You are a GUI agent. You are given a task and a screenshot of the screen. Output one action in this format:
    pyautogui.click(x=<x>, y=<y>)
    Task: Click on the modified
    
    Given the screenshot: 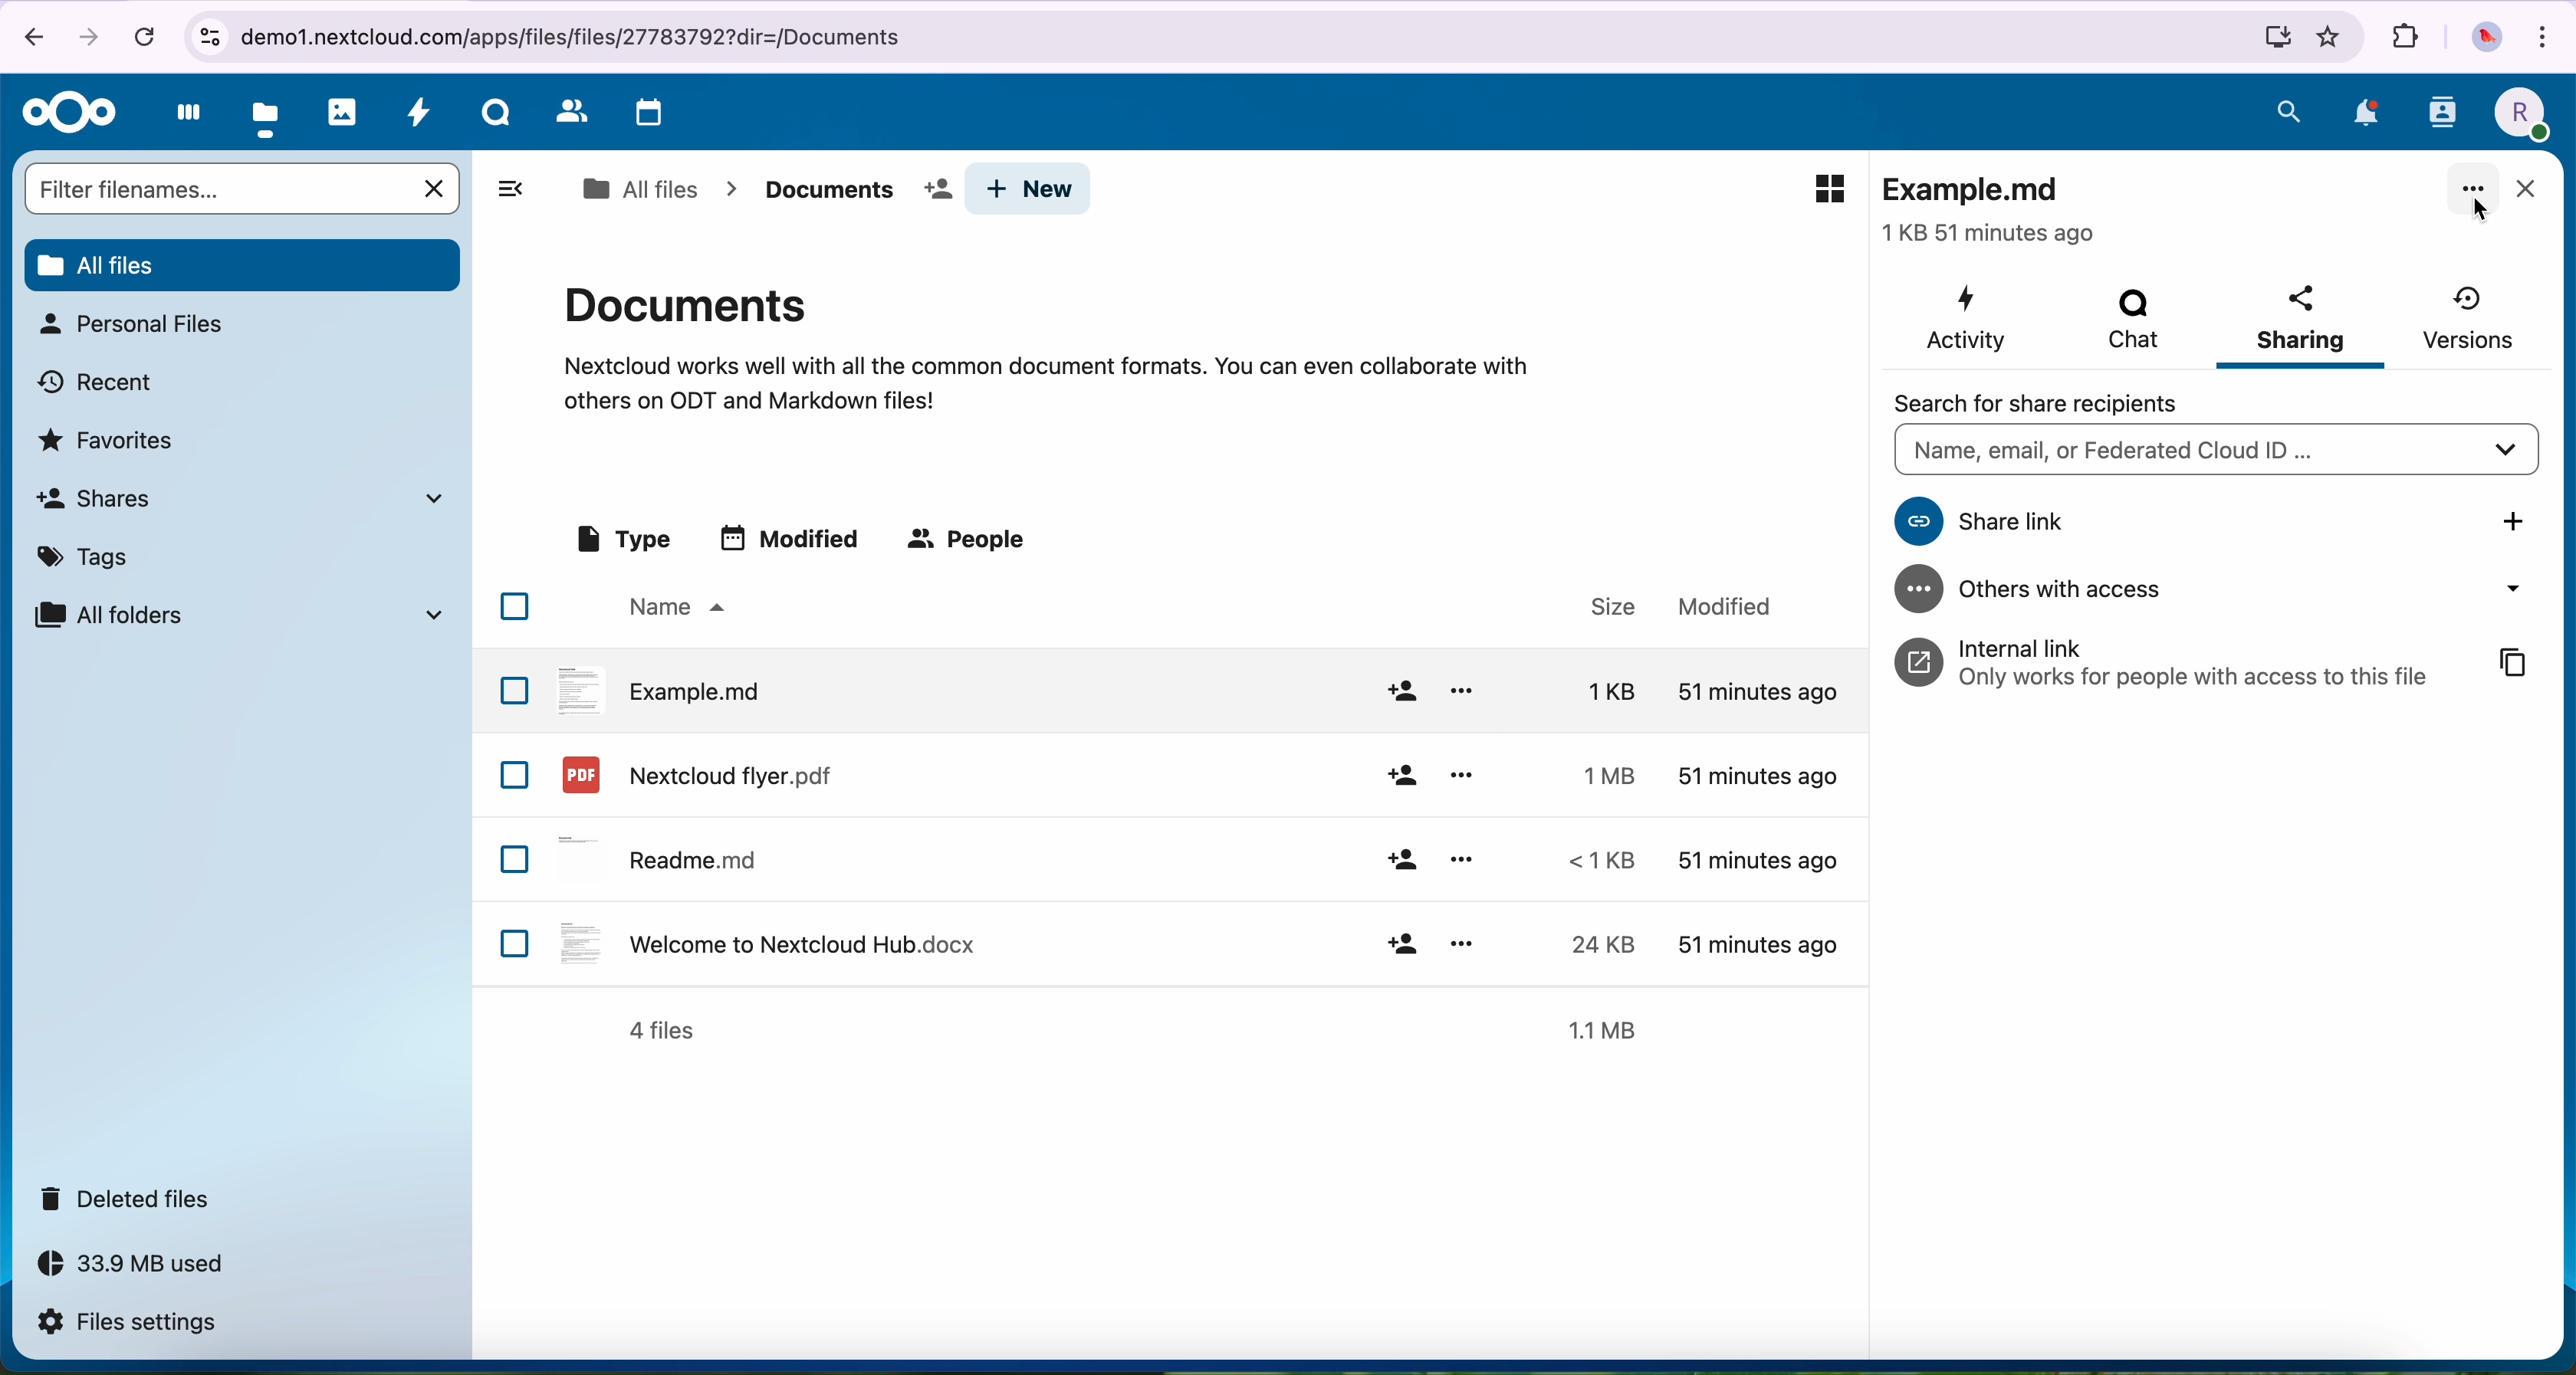 What is the action you would take?
    pyautogui.click(x=1757, y=776)
    